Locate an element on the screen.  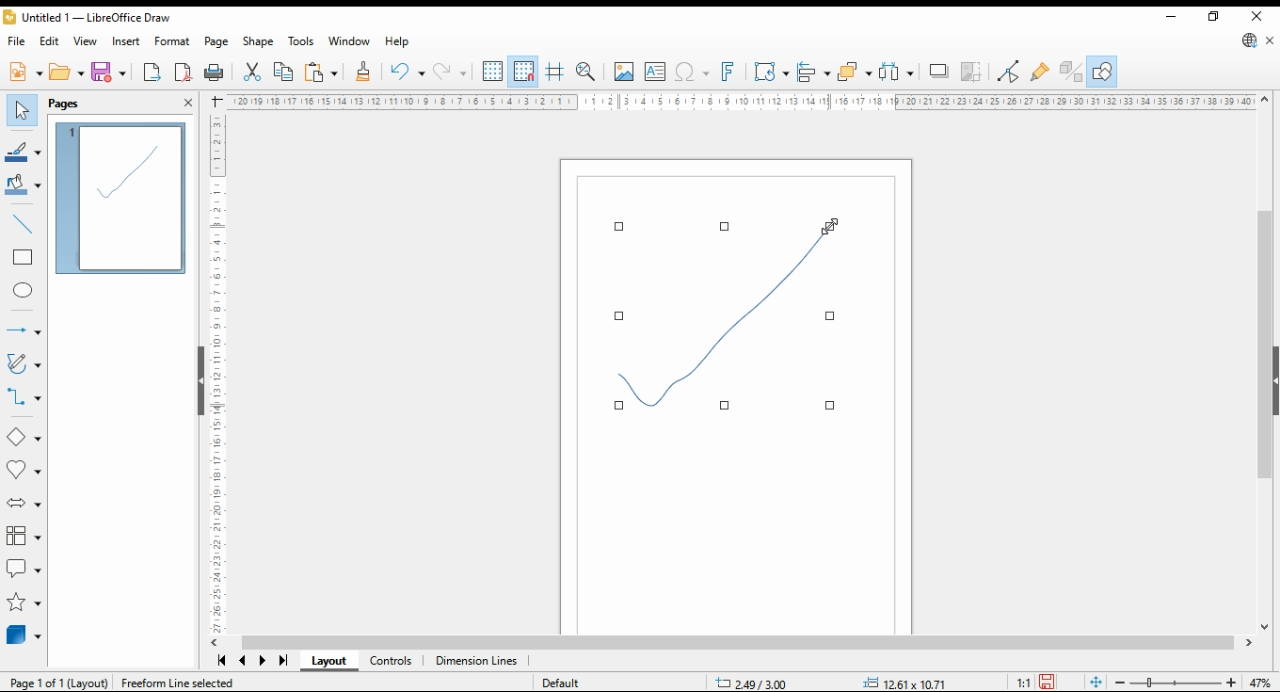
ellipse is located at coordinates (22, 292).